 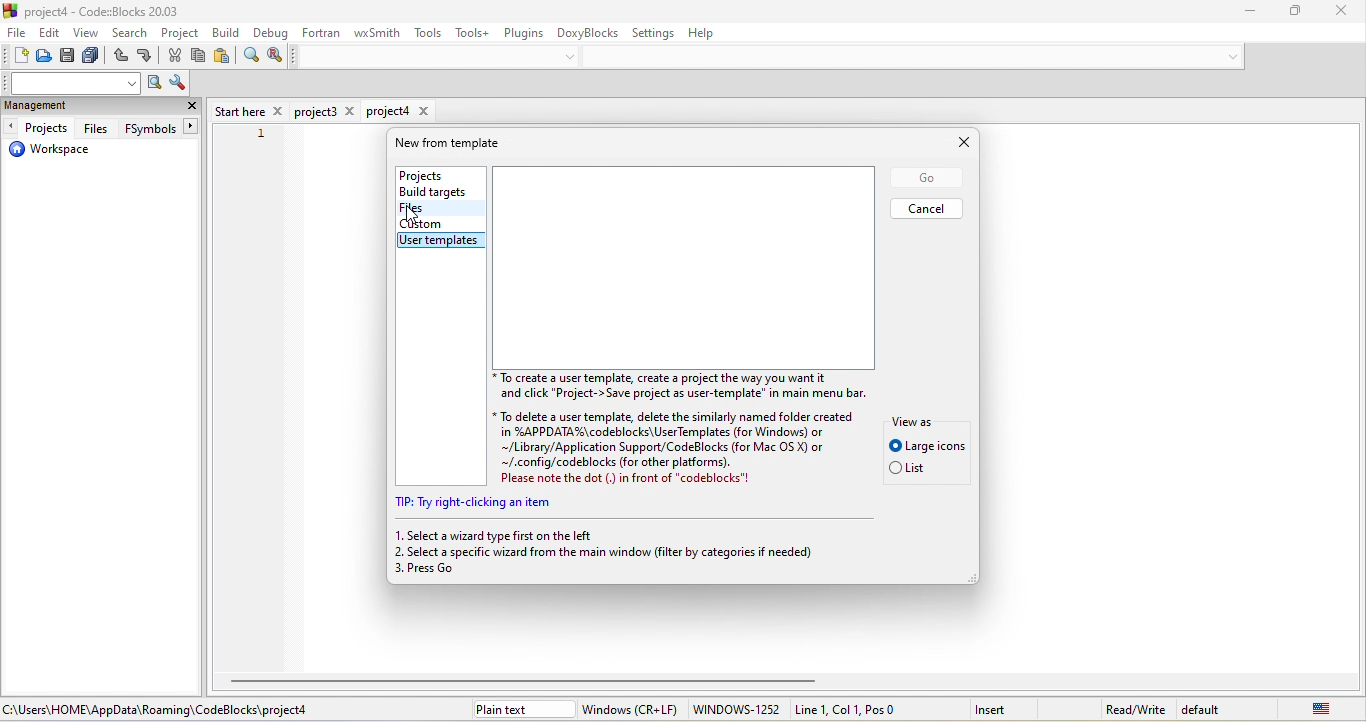 I want to click on tools, so click(x=430, y=33).